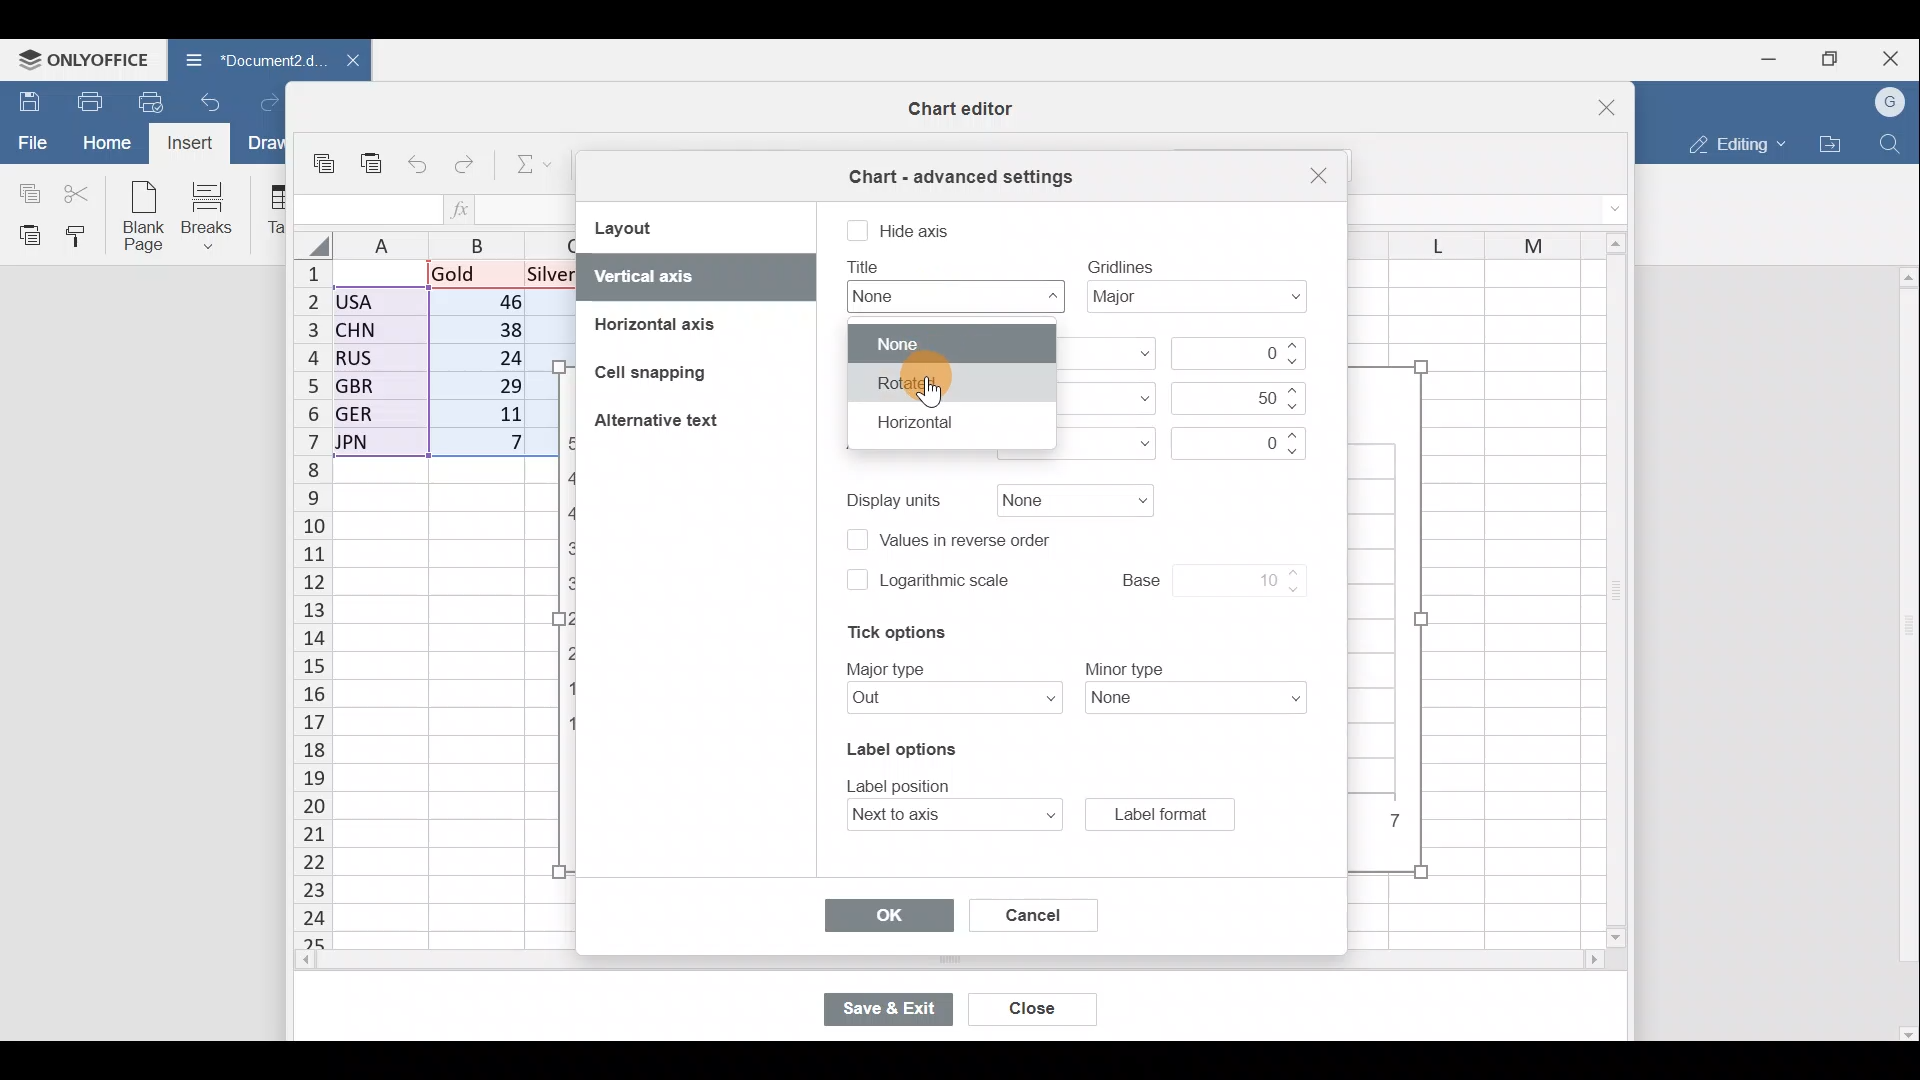 The width and height of the screenshot is (1920, 1080). What do you see at coordinates (886, 1009) in the screenshot?
I see `Save & exit` at bounding box center [886, 1009].